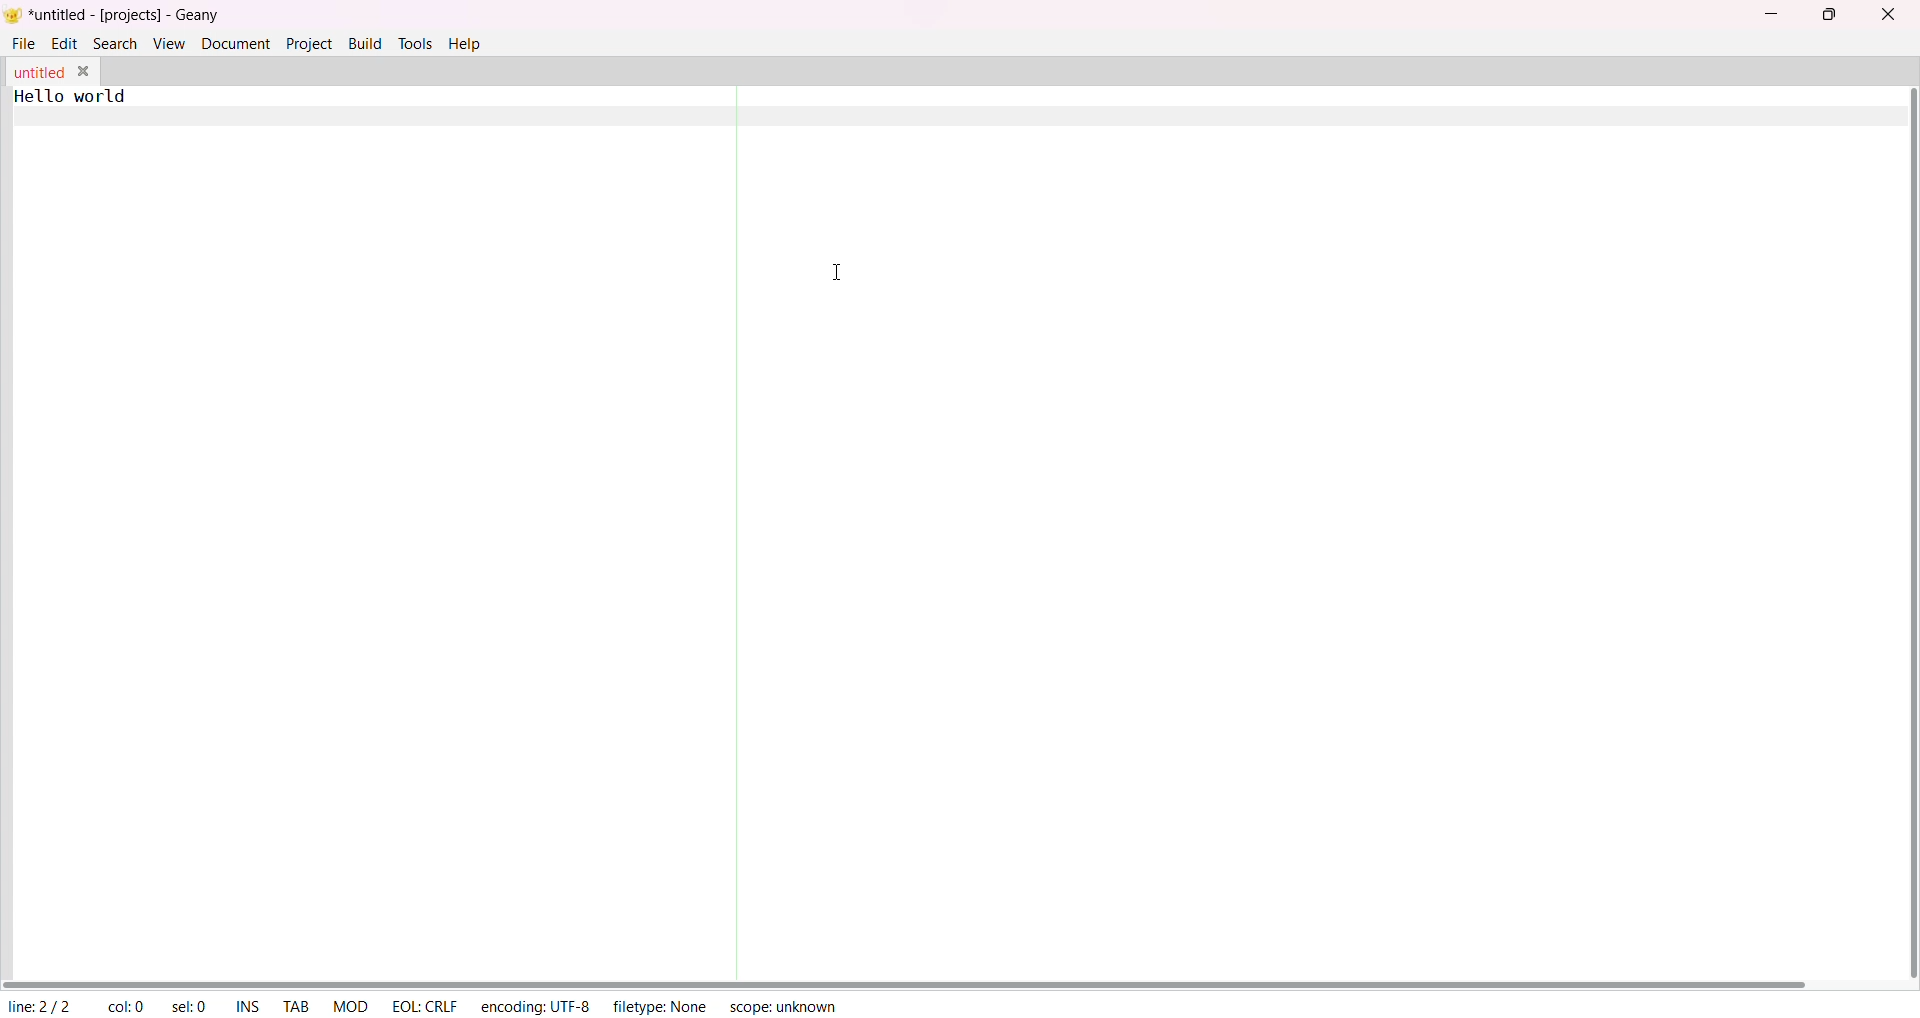 Image resolution: width=1920 pixels, height=1018 pixels. I want to click on tools, so click(416, 42).